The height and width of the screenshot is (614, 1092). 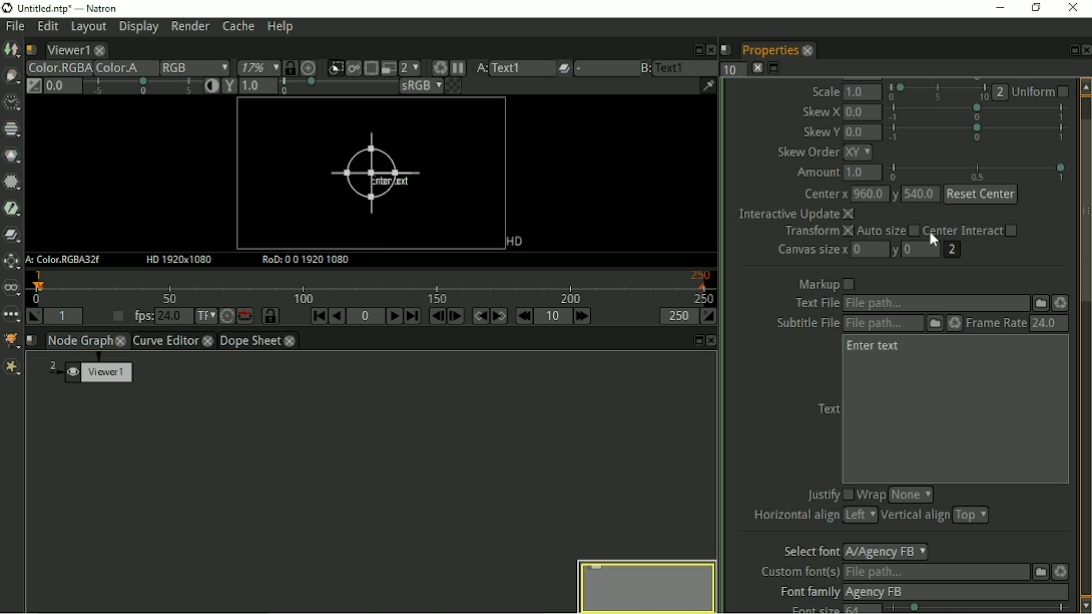 I want to click on Keyboard shortcut, so click(x=437, y=67).